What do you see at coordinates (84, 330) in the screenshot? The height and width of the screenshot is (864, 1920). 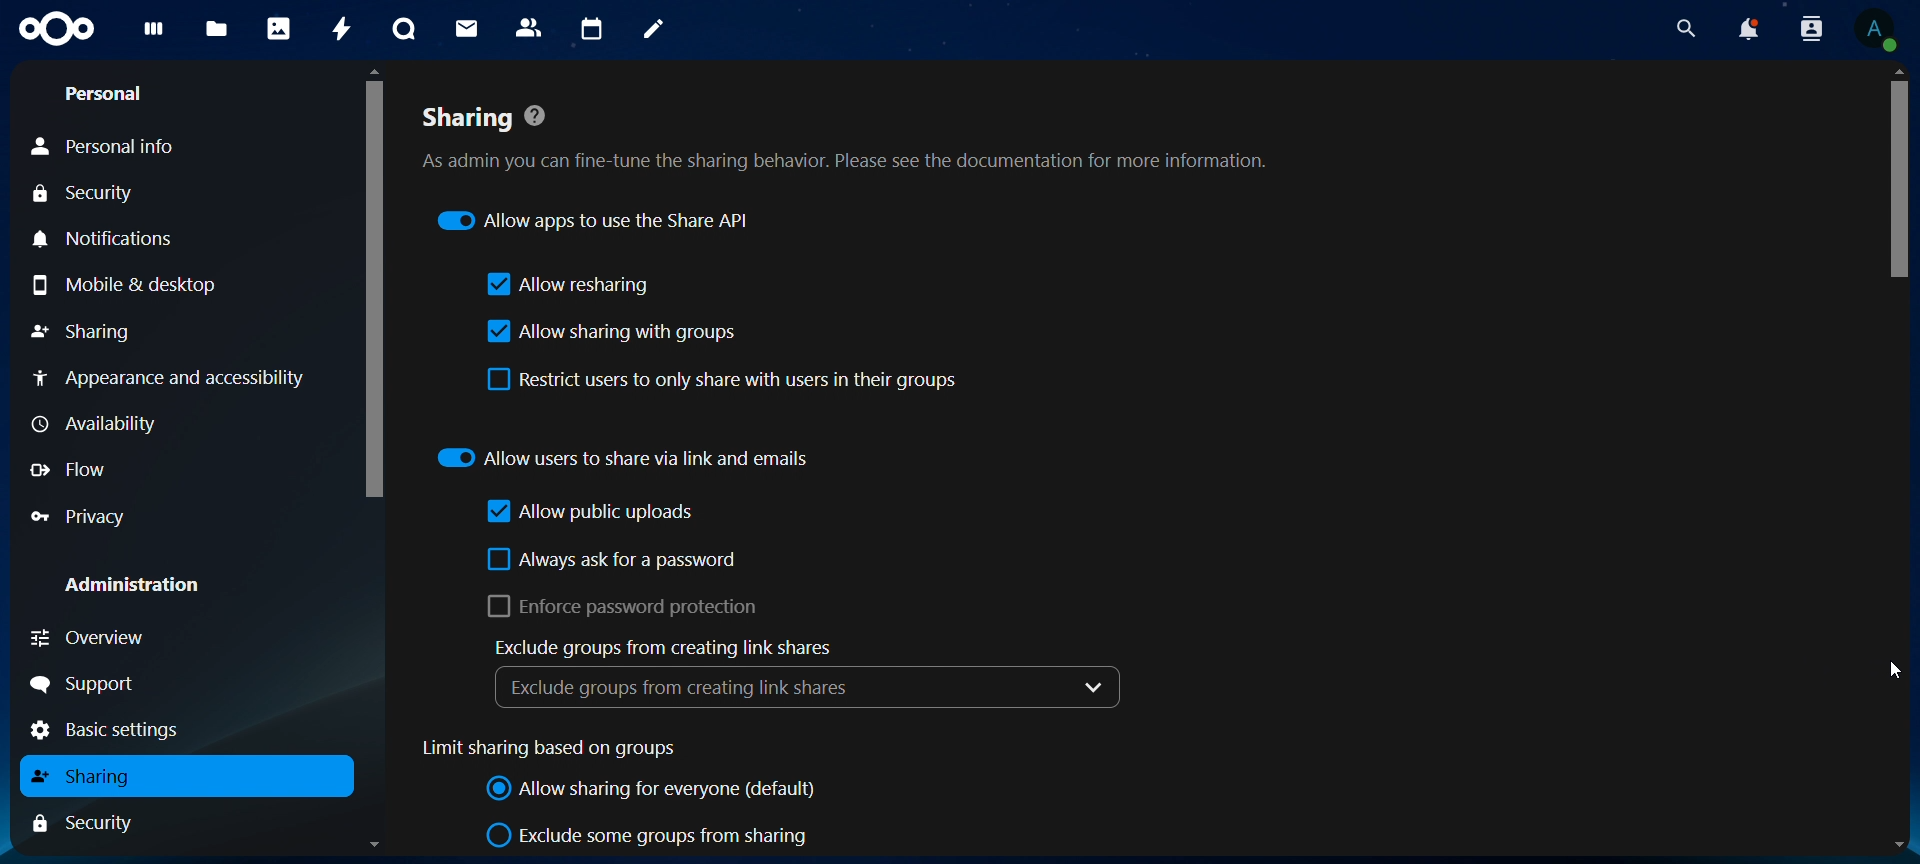 I see `sharing` at bounding box center [84, 330].